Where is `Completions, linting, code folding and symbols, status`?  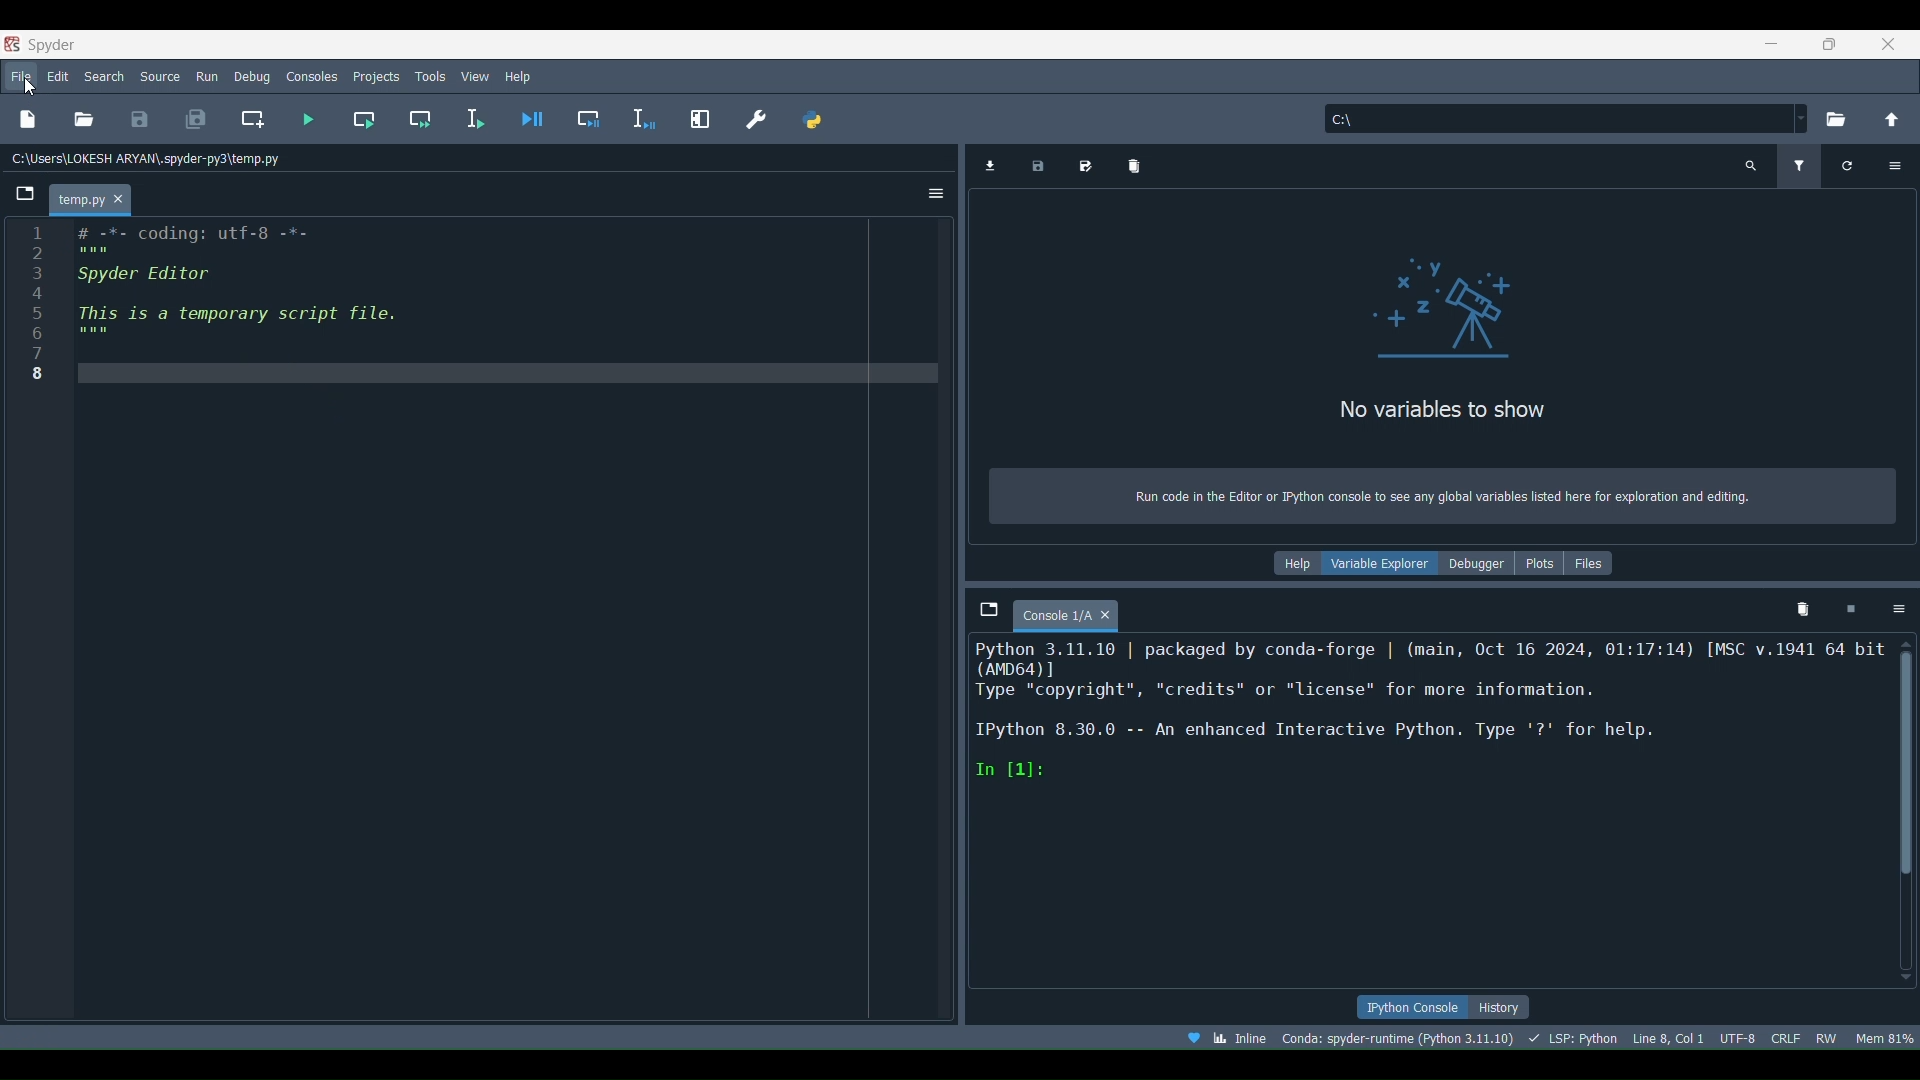 Completions, linting, code folding and symbols, status is located at coordinates (1576, 1037).